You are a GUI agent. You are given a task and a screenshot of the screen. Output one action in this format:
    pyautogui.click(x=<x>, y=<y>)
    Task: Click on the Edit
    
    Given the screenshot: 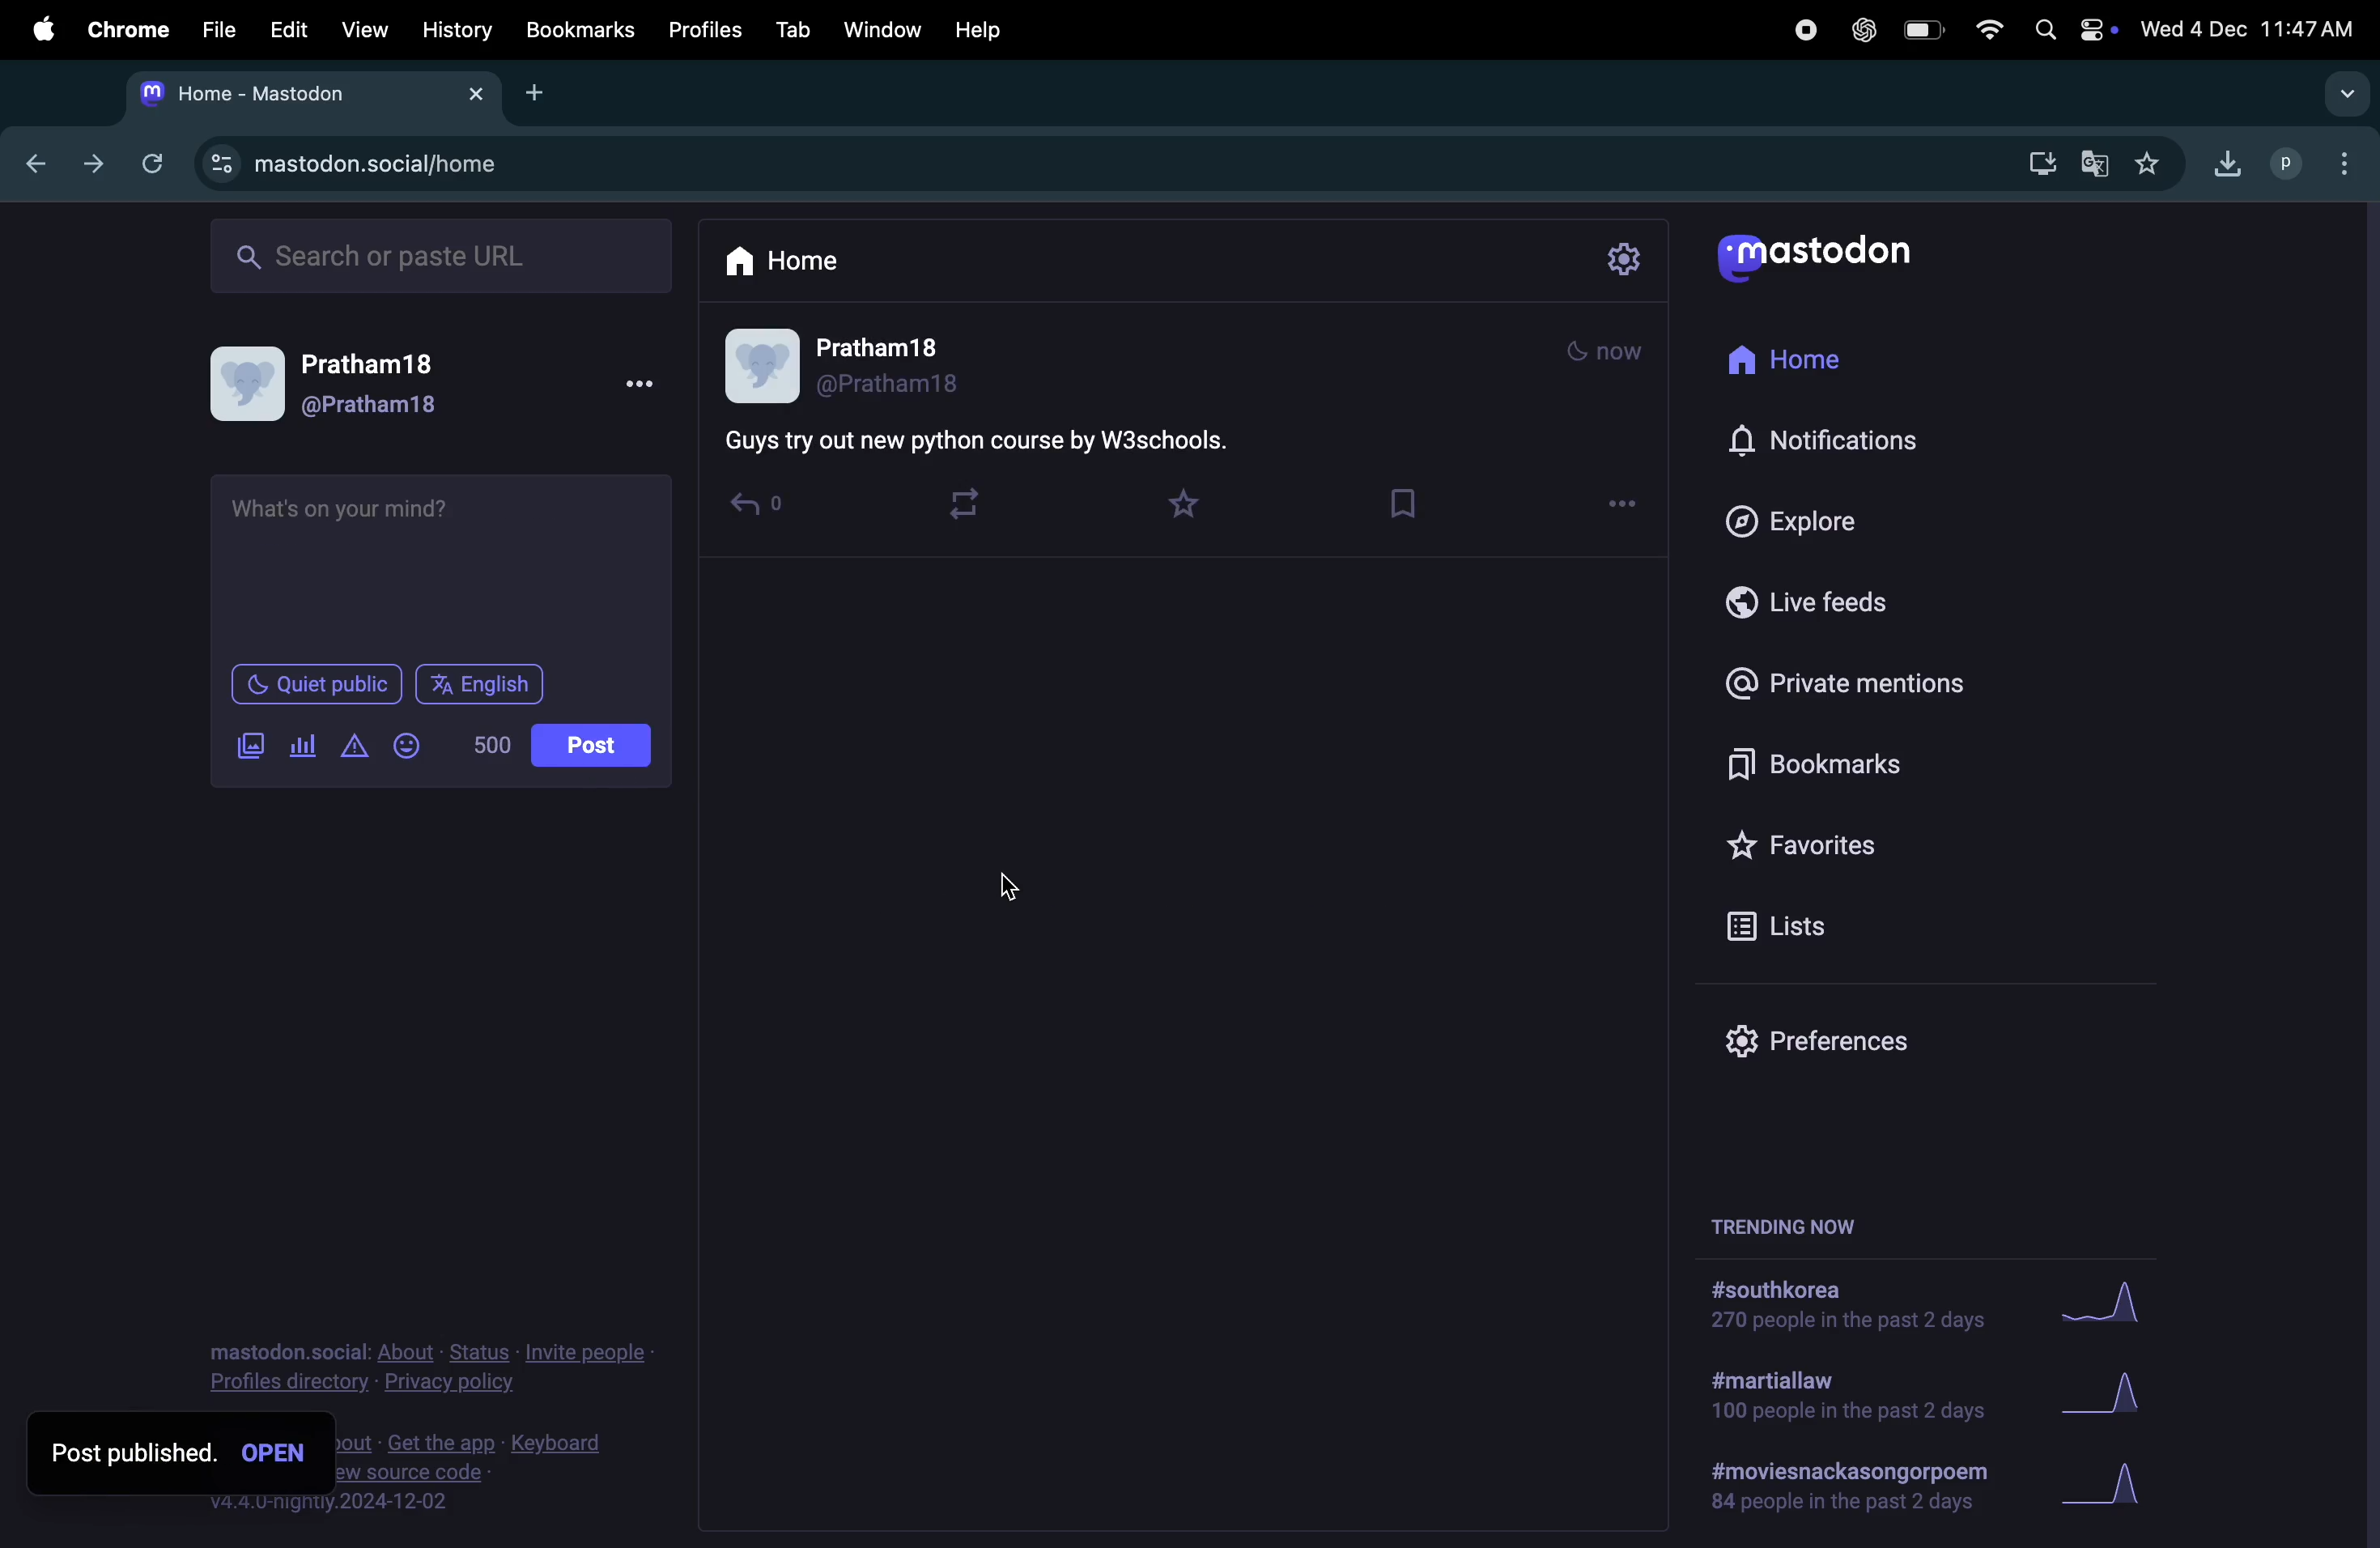 What is the action you would take?
    pyautogui.click(x=285, y=31)
    